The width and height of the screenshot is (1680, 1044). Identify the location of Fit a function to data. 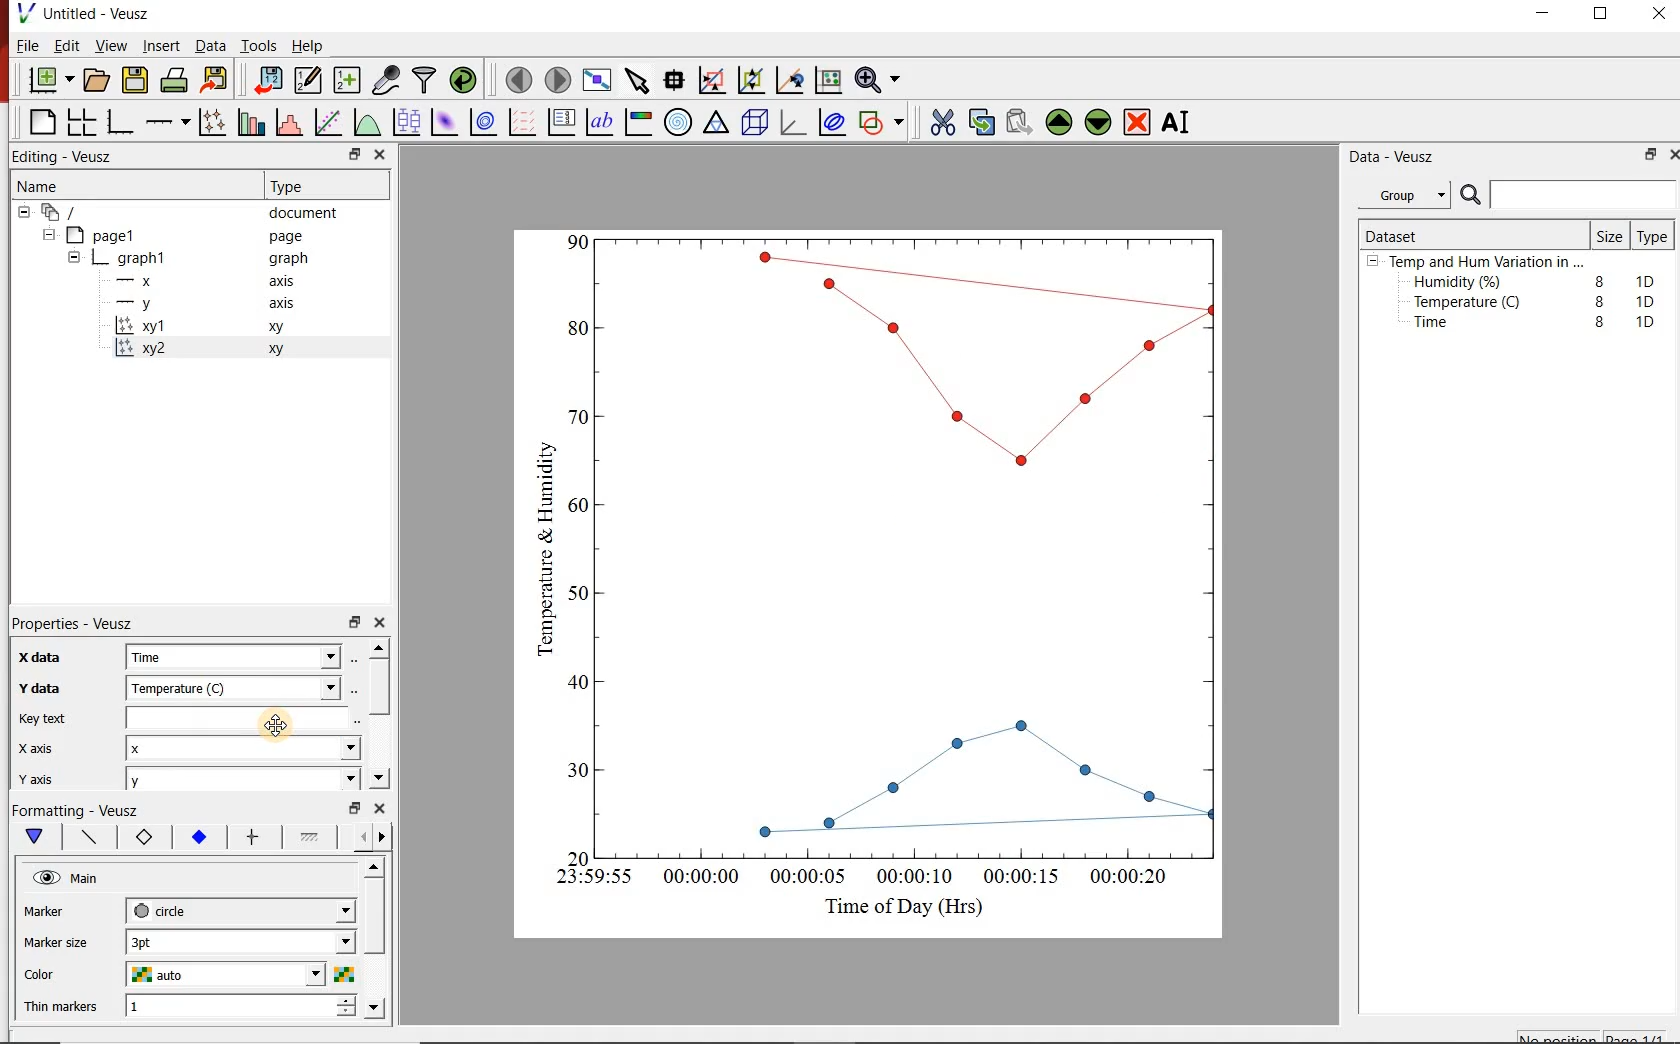
(329, 121).